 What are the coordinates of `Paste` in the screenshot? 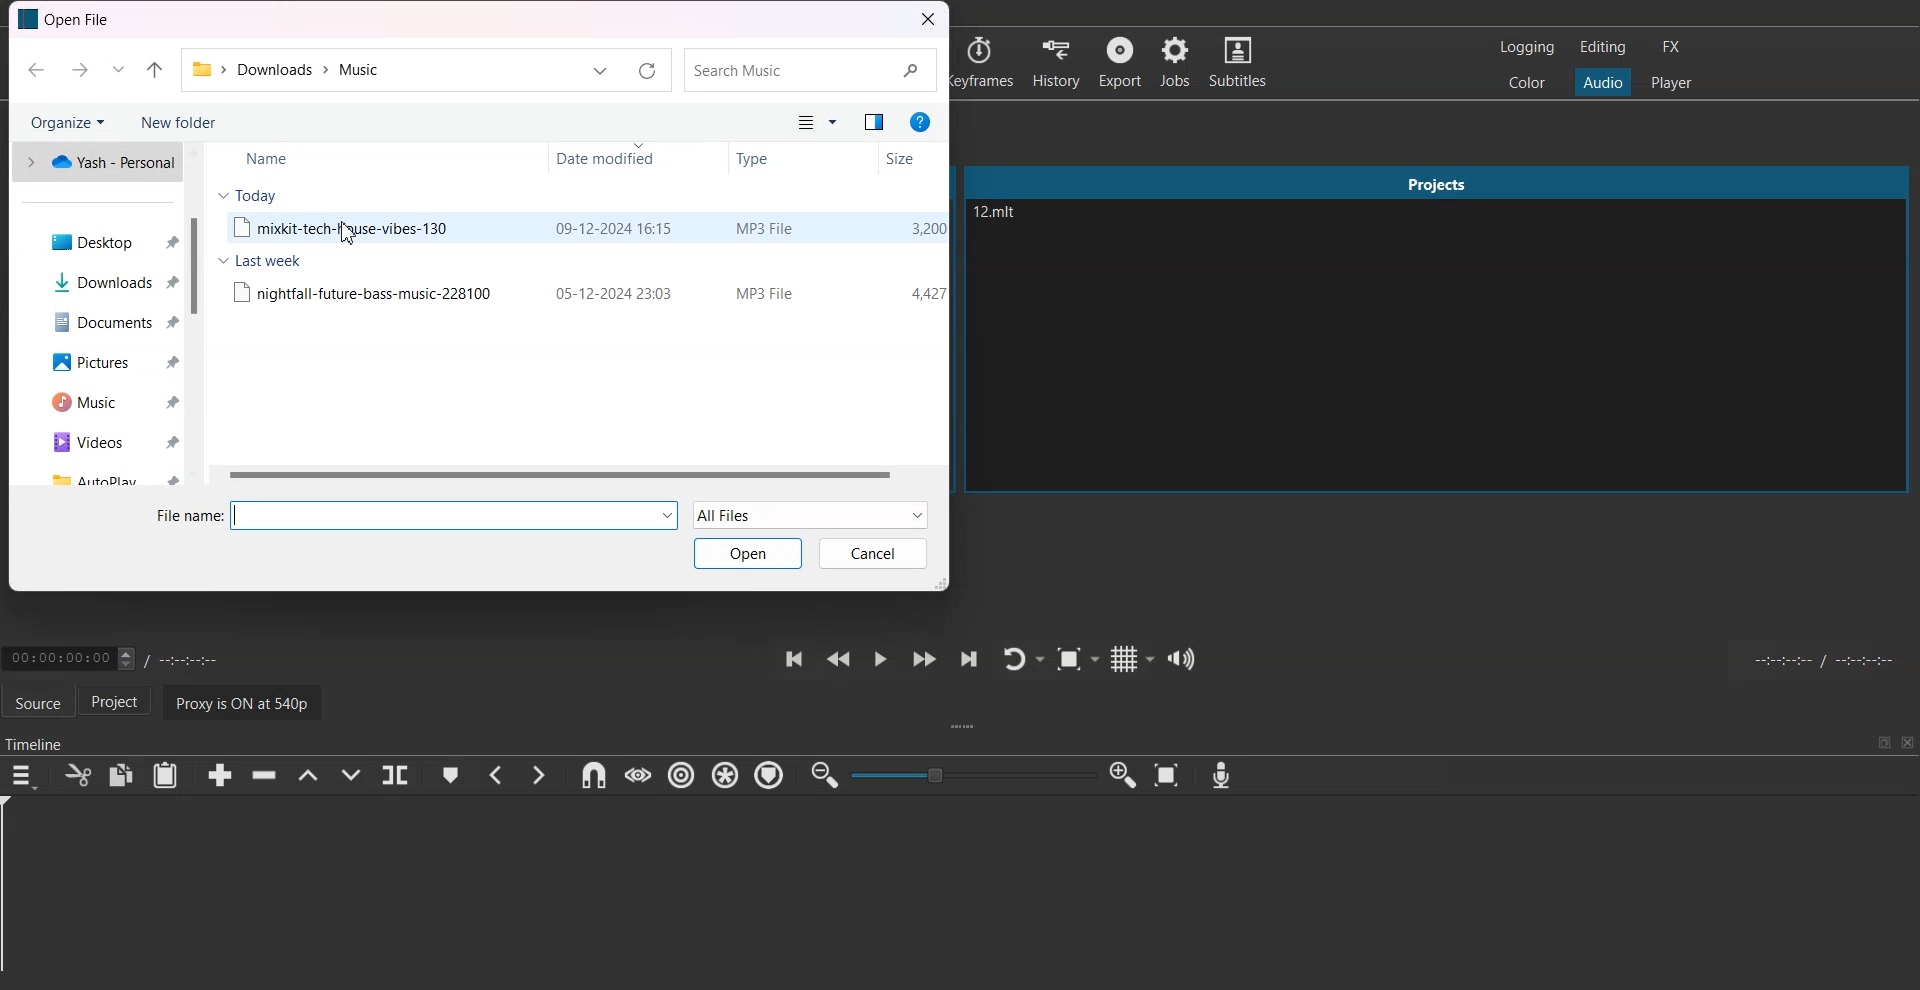 It's located at (165, 775).